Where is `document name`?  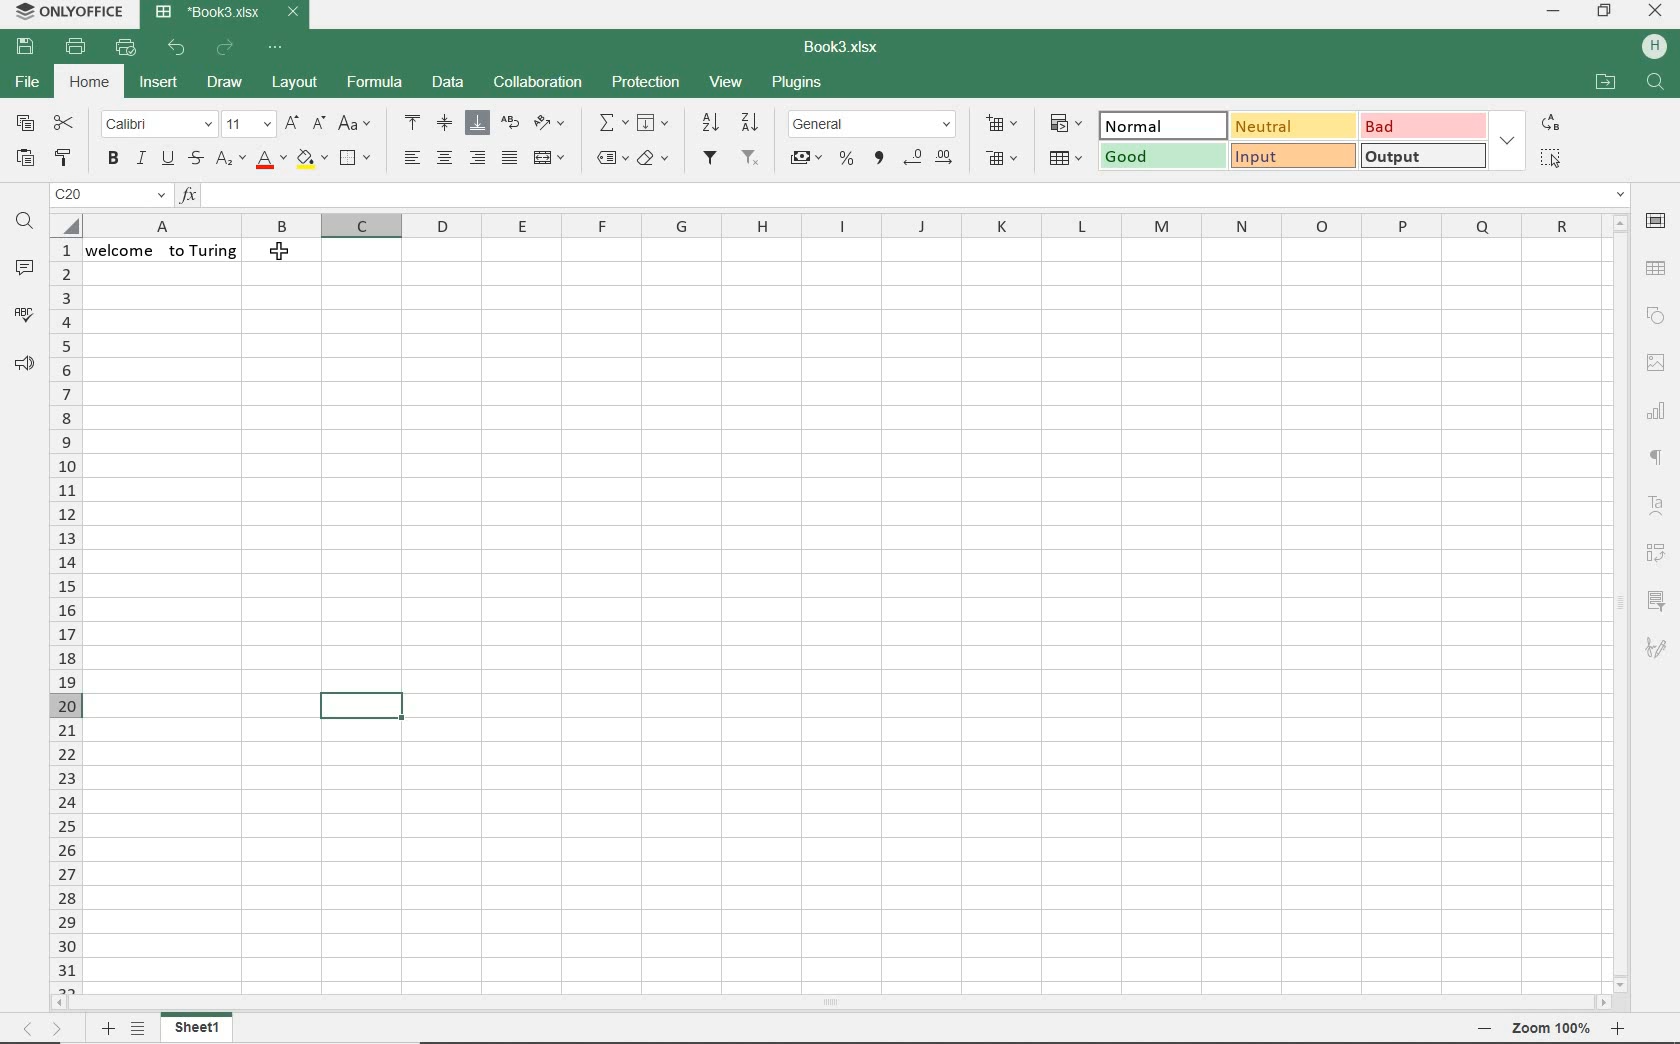 document name is located at coordinates (845, 45).